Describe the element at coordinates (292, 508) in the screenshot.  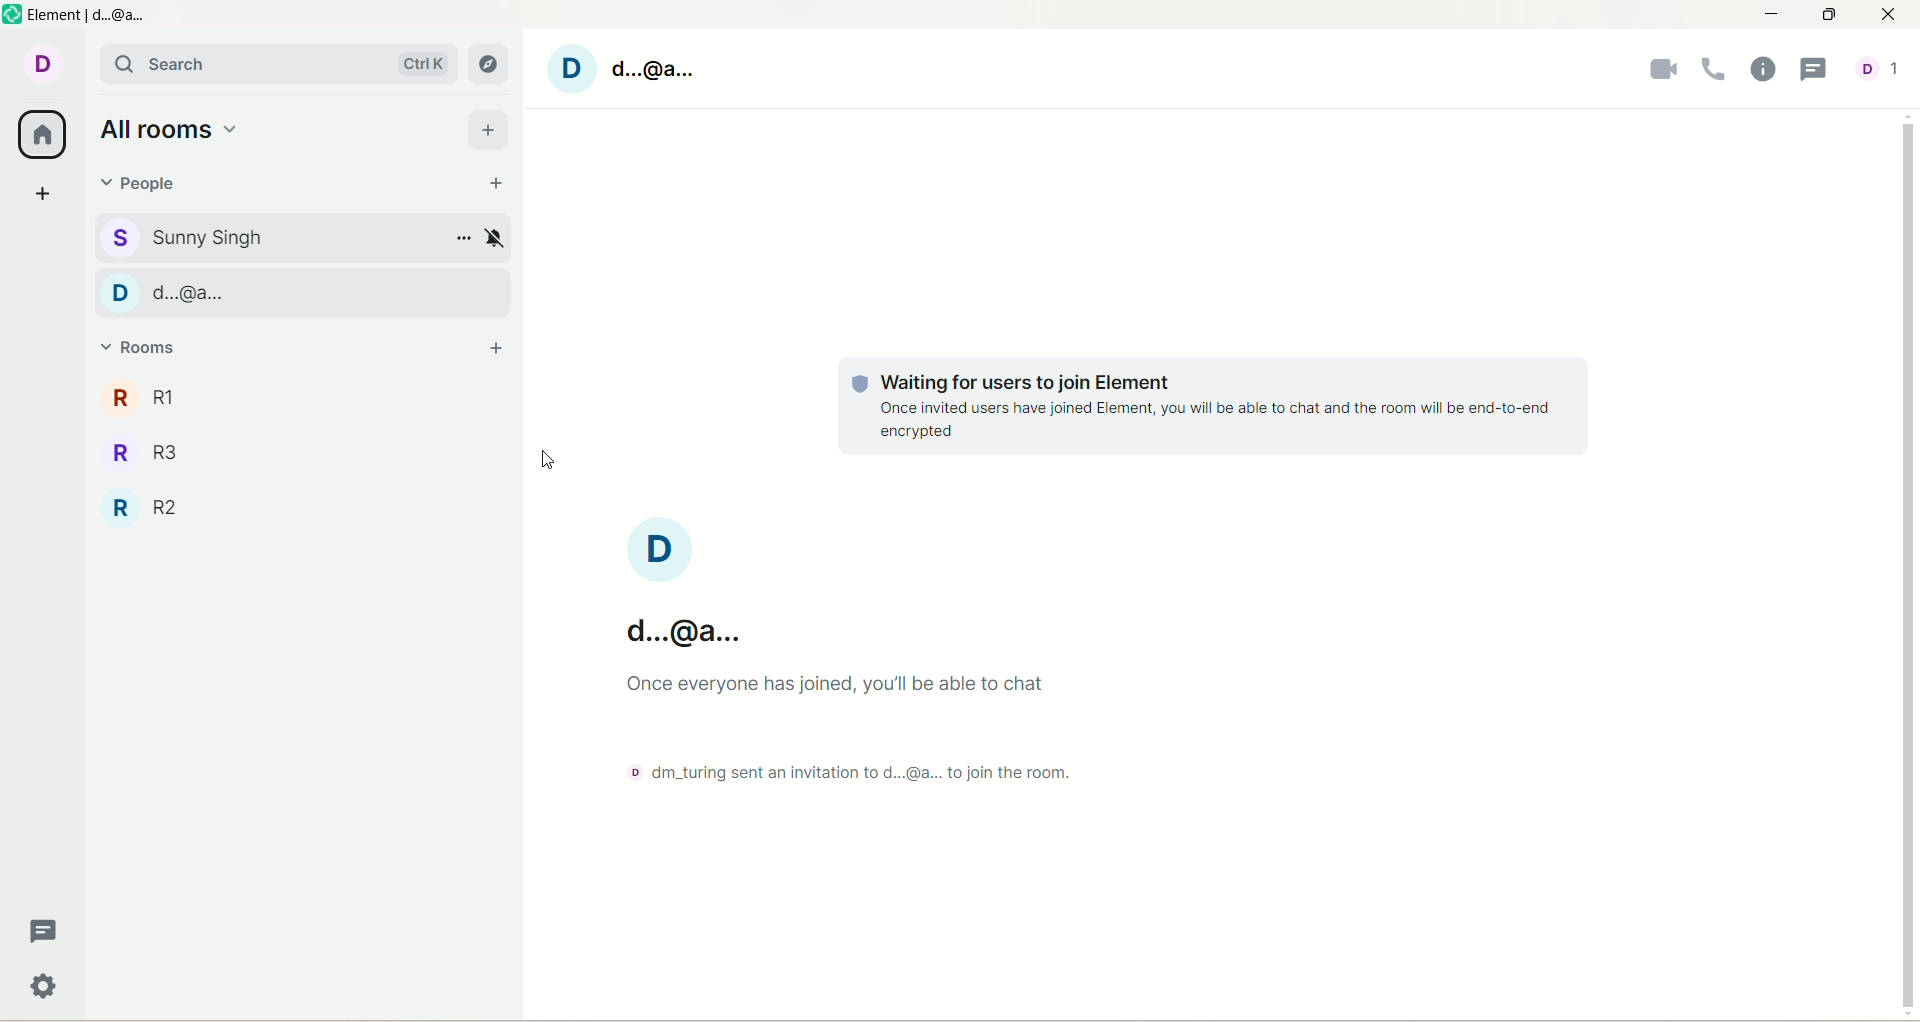
I see `R2` at that location.